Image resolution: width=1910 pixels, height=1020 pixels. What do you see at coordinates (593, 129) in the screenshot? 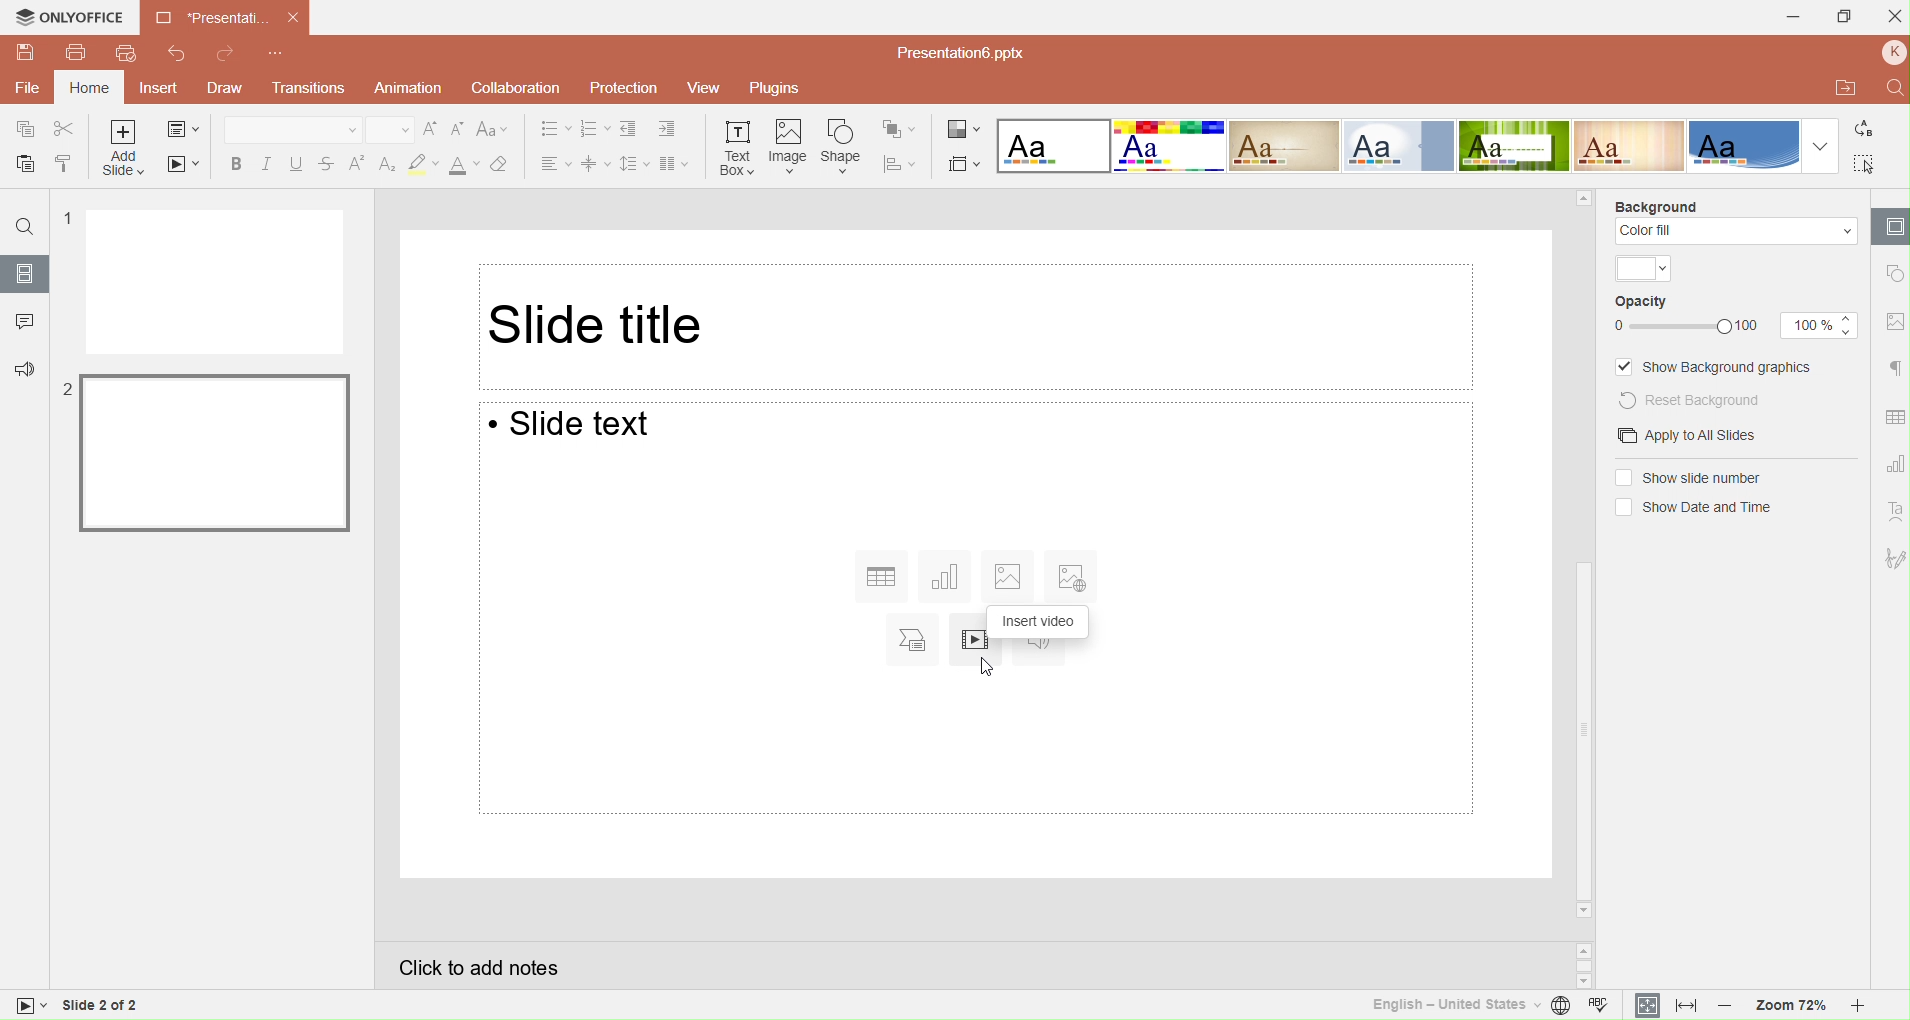
I see `Numbering` at bounding box center [593, 129].